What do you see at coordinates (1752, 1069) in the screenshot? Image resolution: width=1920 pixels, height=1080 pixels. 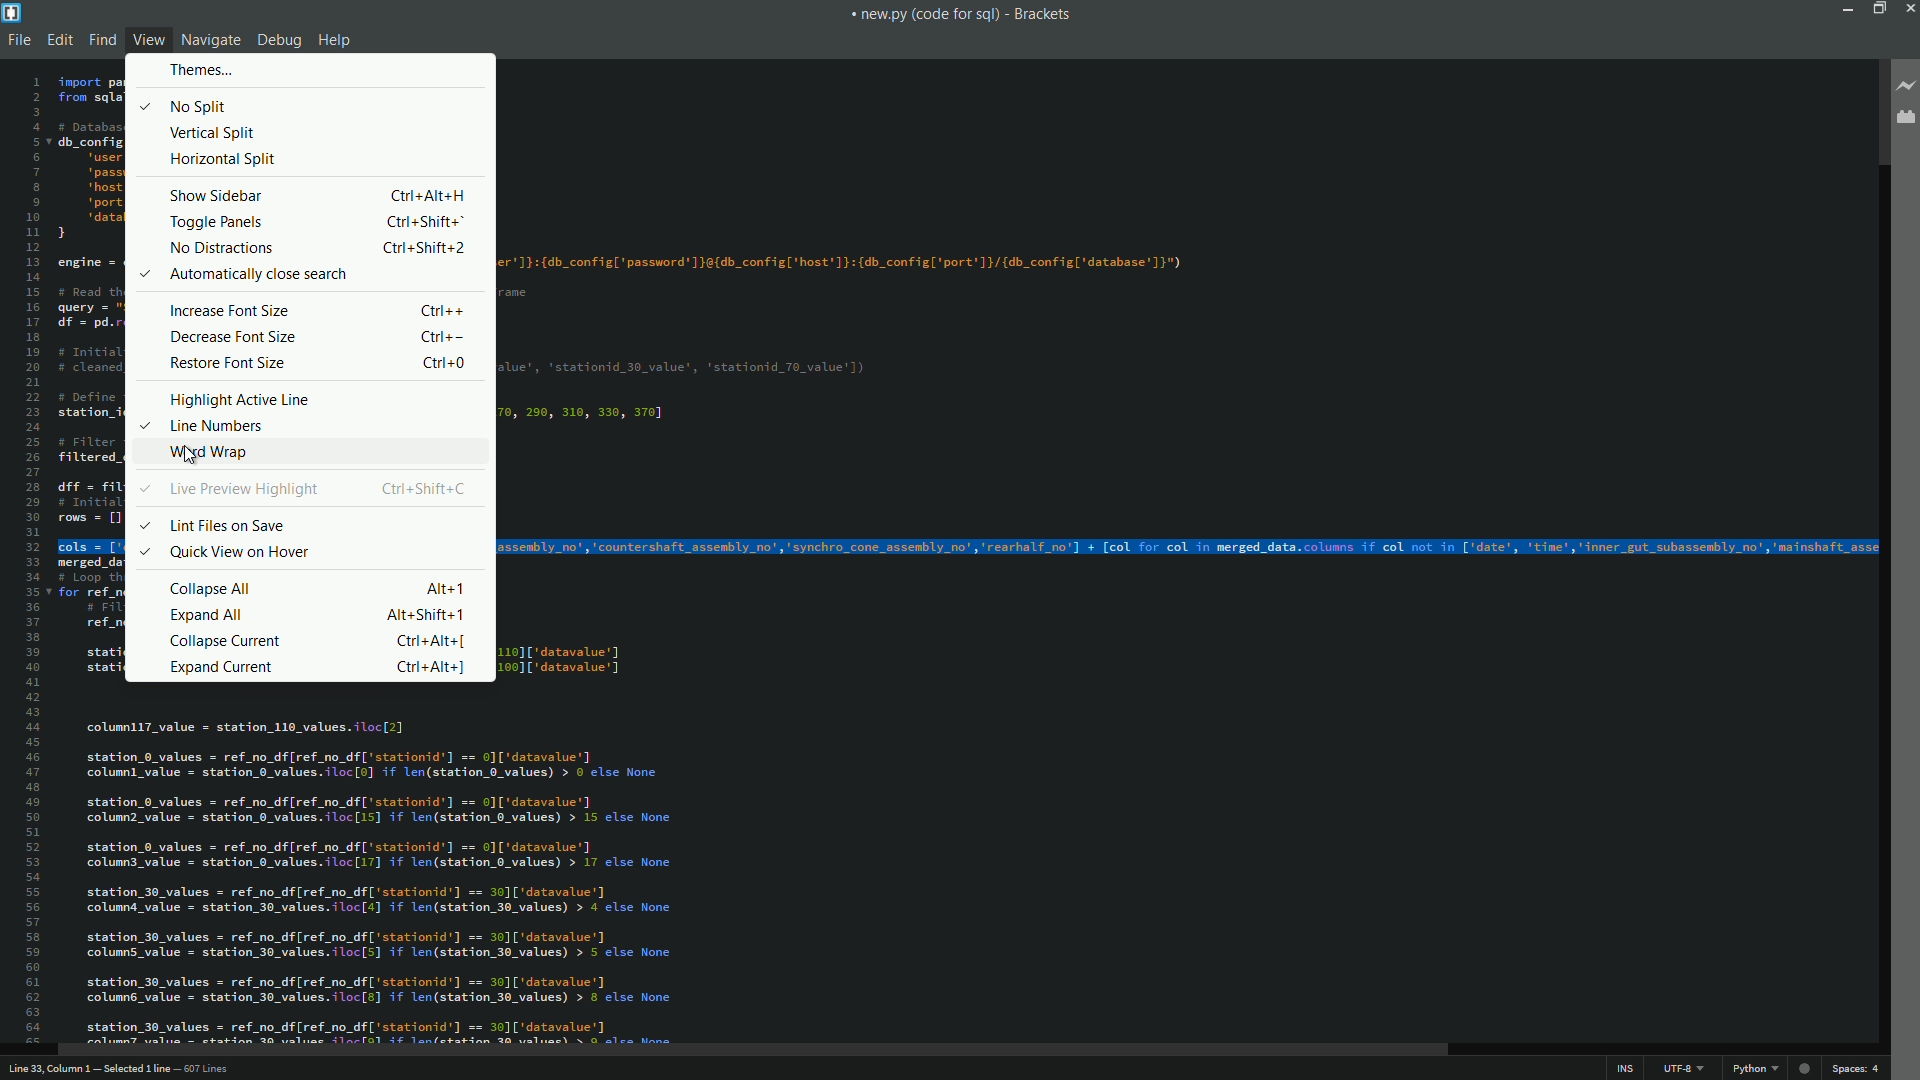 I see `file format` at bounding box center [1752, 1069].